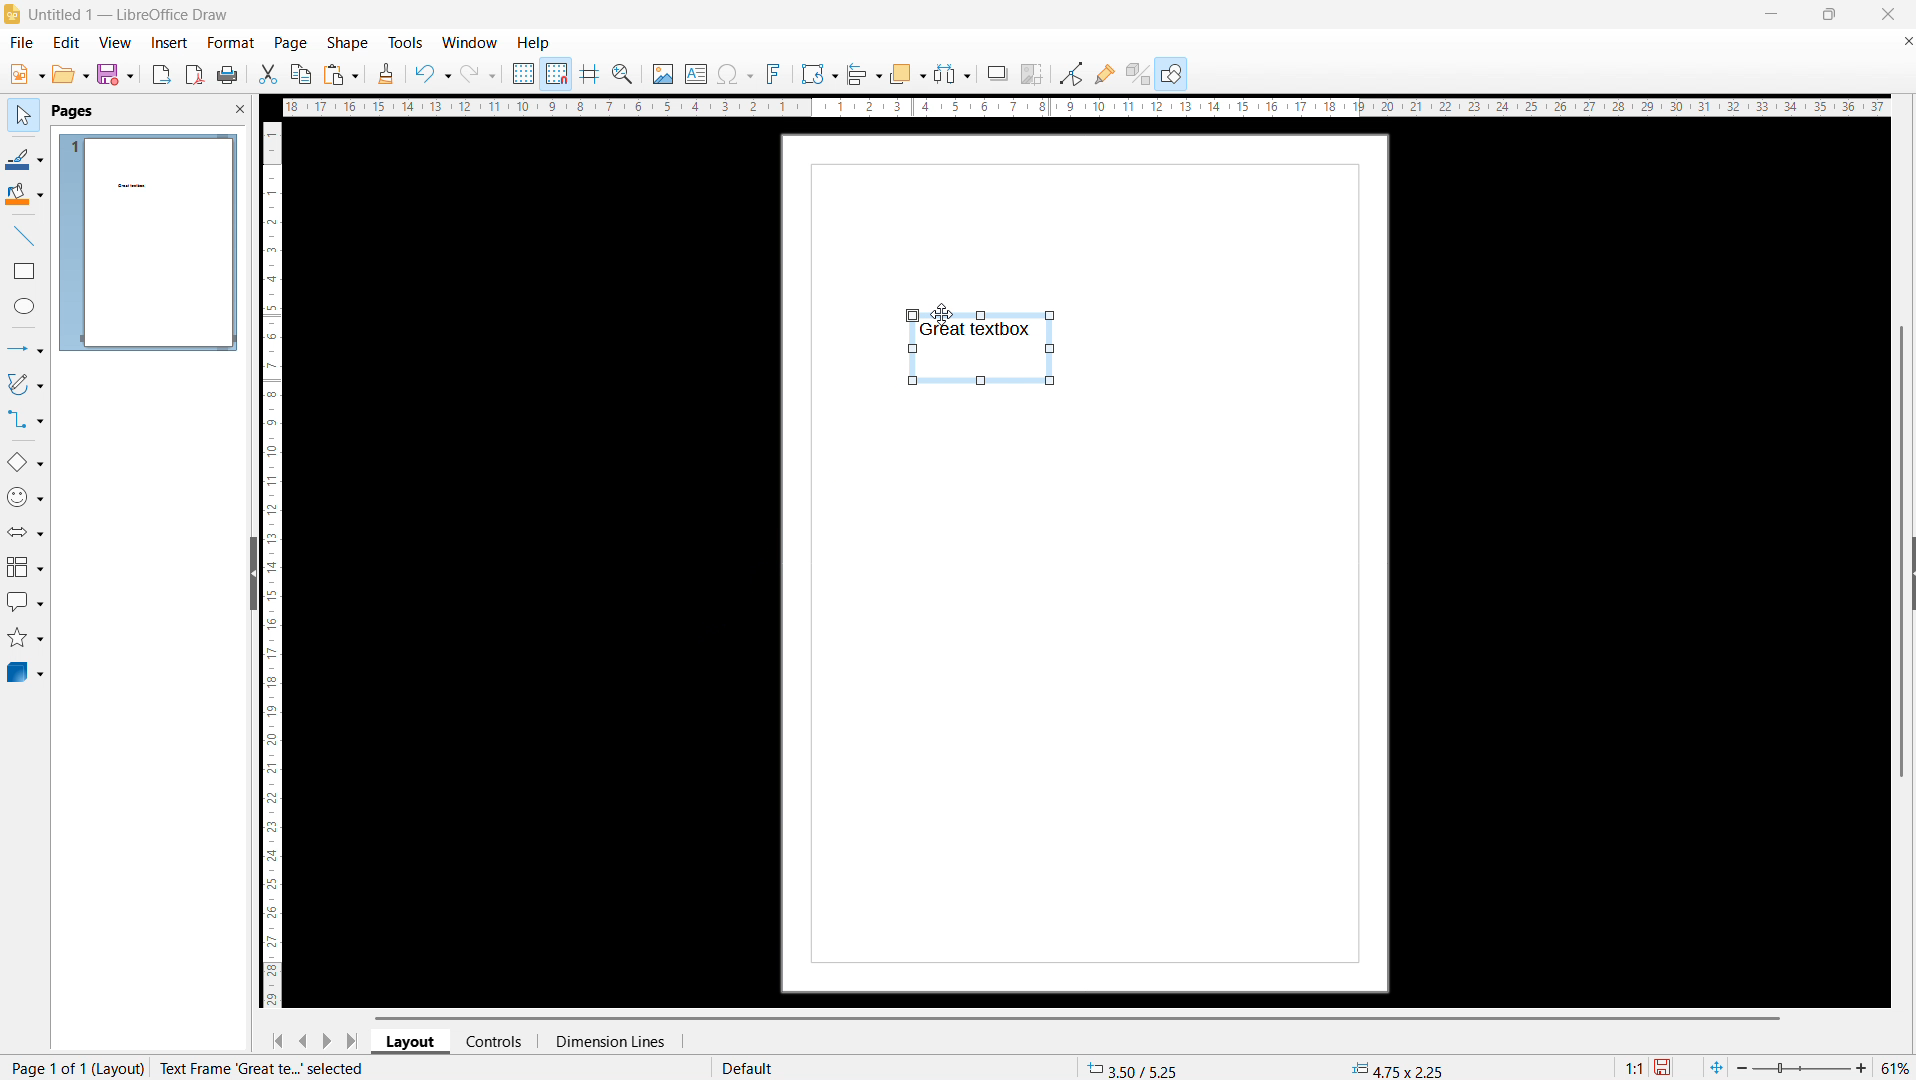 This screenshot has height=1080, width=1916. What do you see at coordinates (65, 42) in the screenshot?
I see `edit` at bounding box center [65, 42].